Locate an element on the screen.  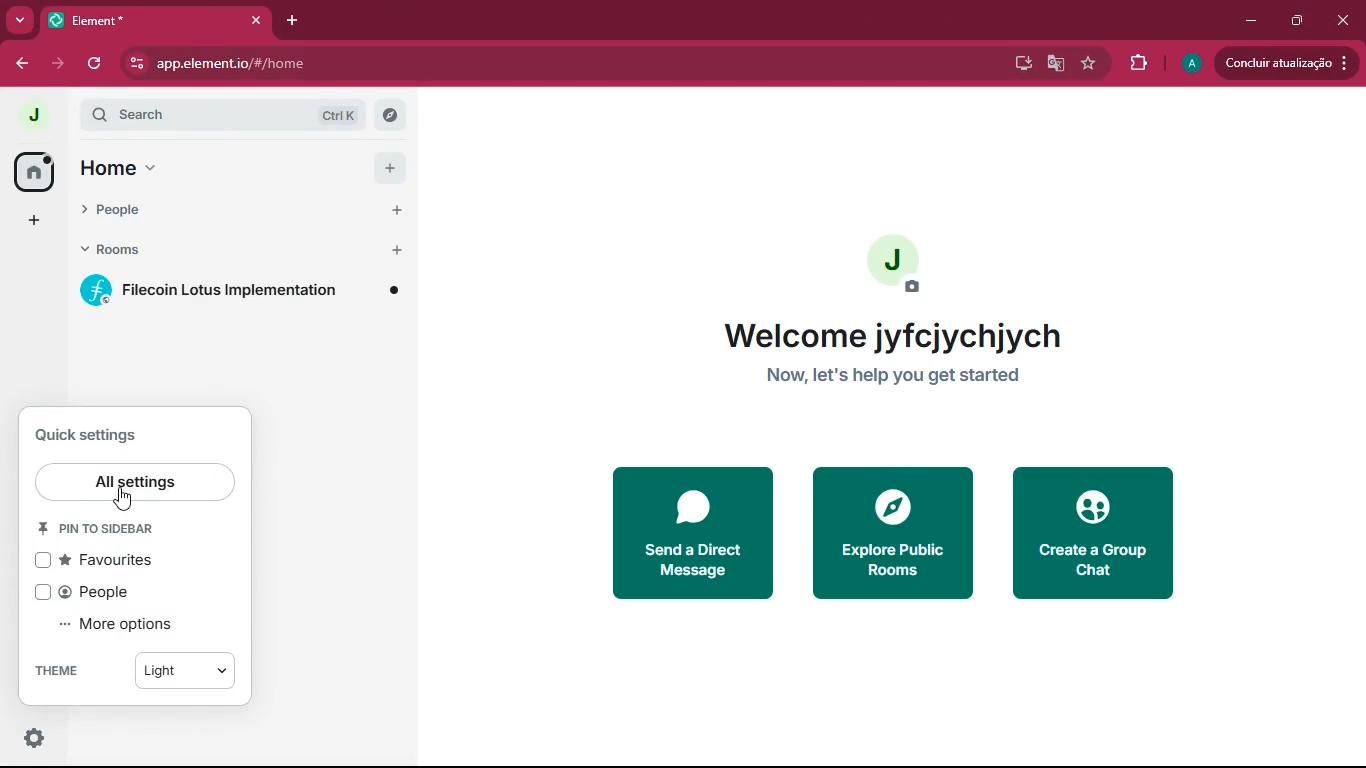
refresh is located at coordinates (97, 66).